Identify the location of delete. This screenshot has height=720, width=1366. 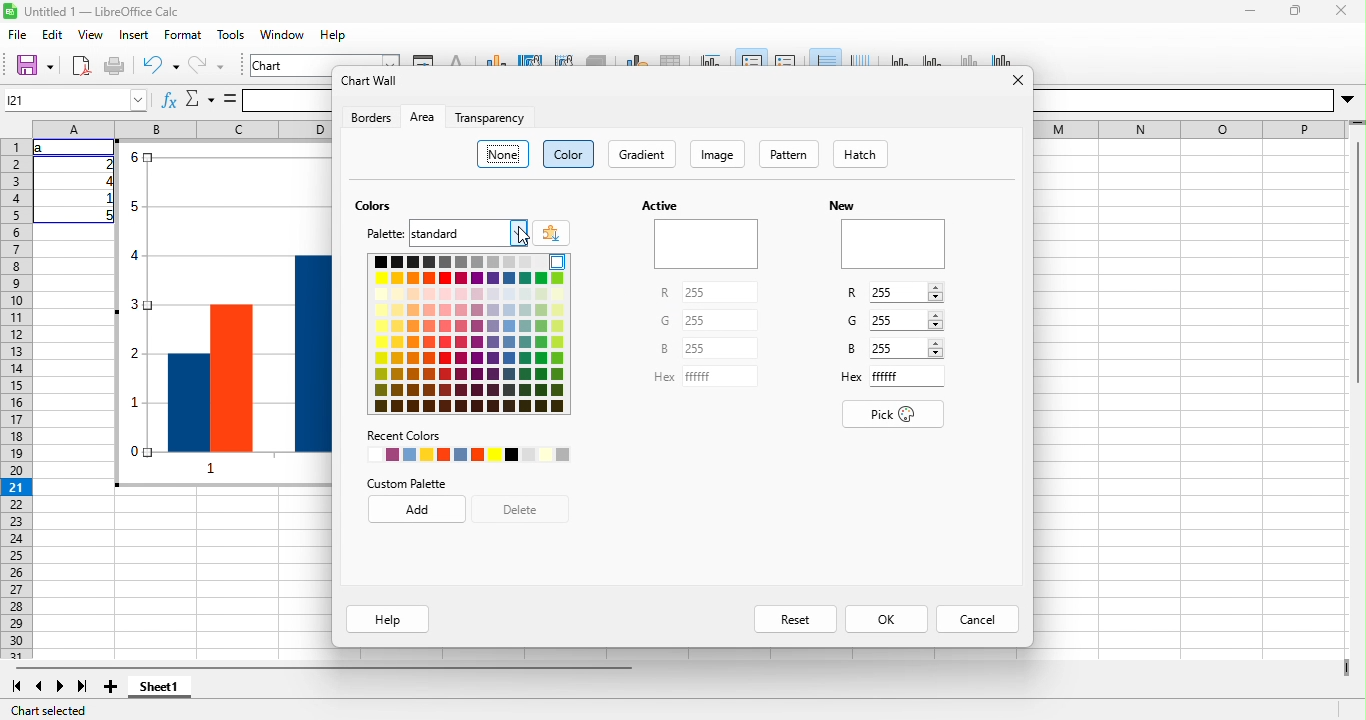
(520, 509).